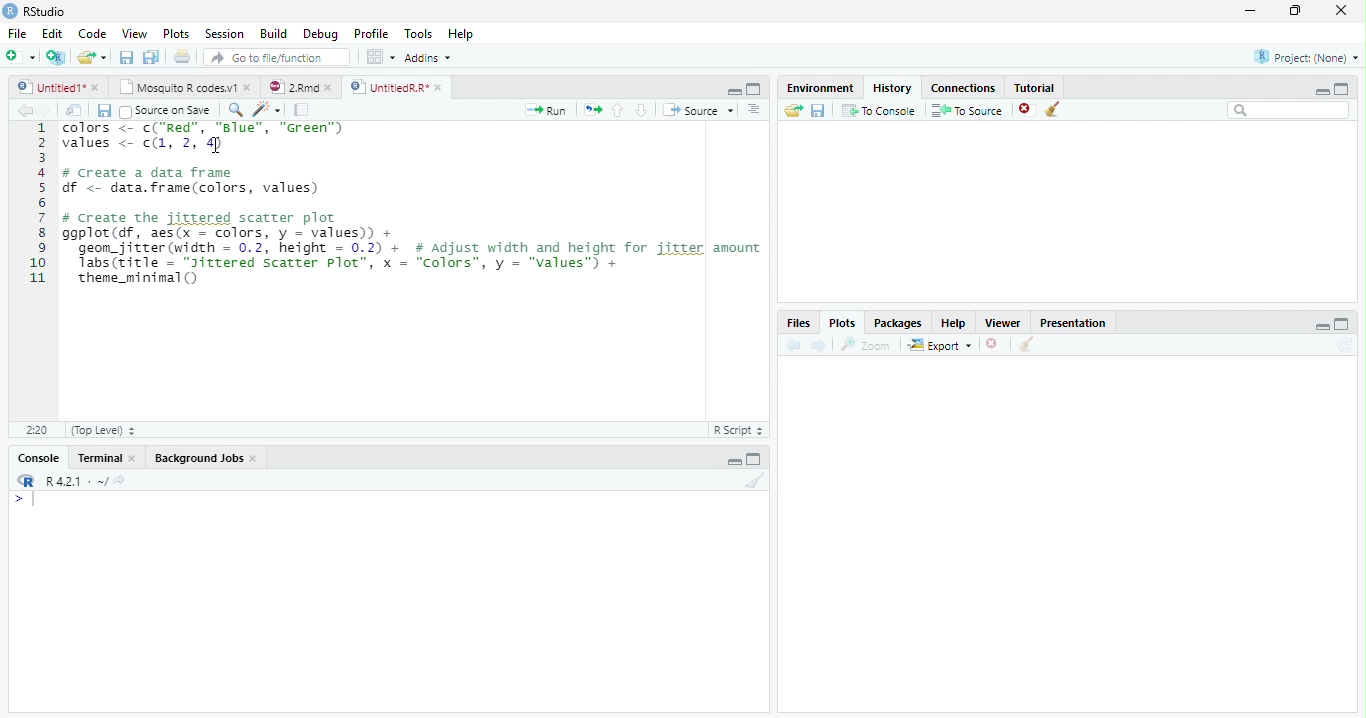 The height and width of the screenshot is (718, 1366). Describe the element at coordinates (461, 33) in the screenshot. I see `Help` at that location.